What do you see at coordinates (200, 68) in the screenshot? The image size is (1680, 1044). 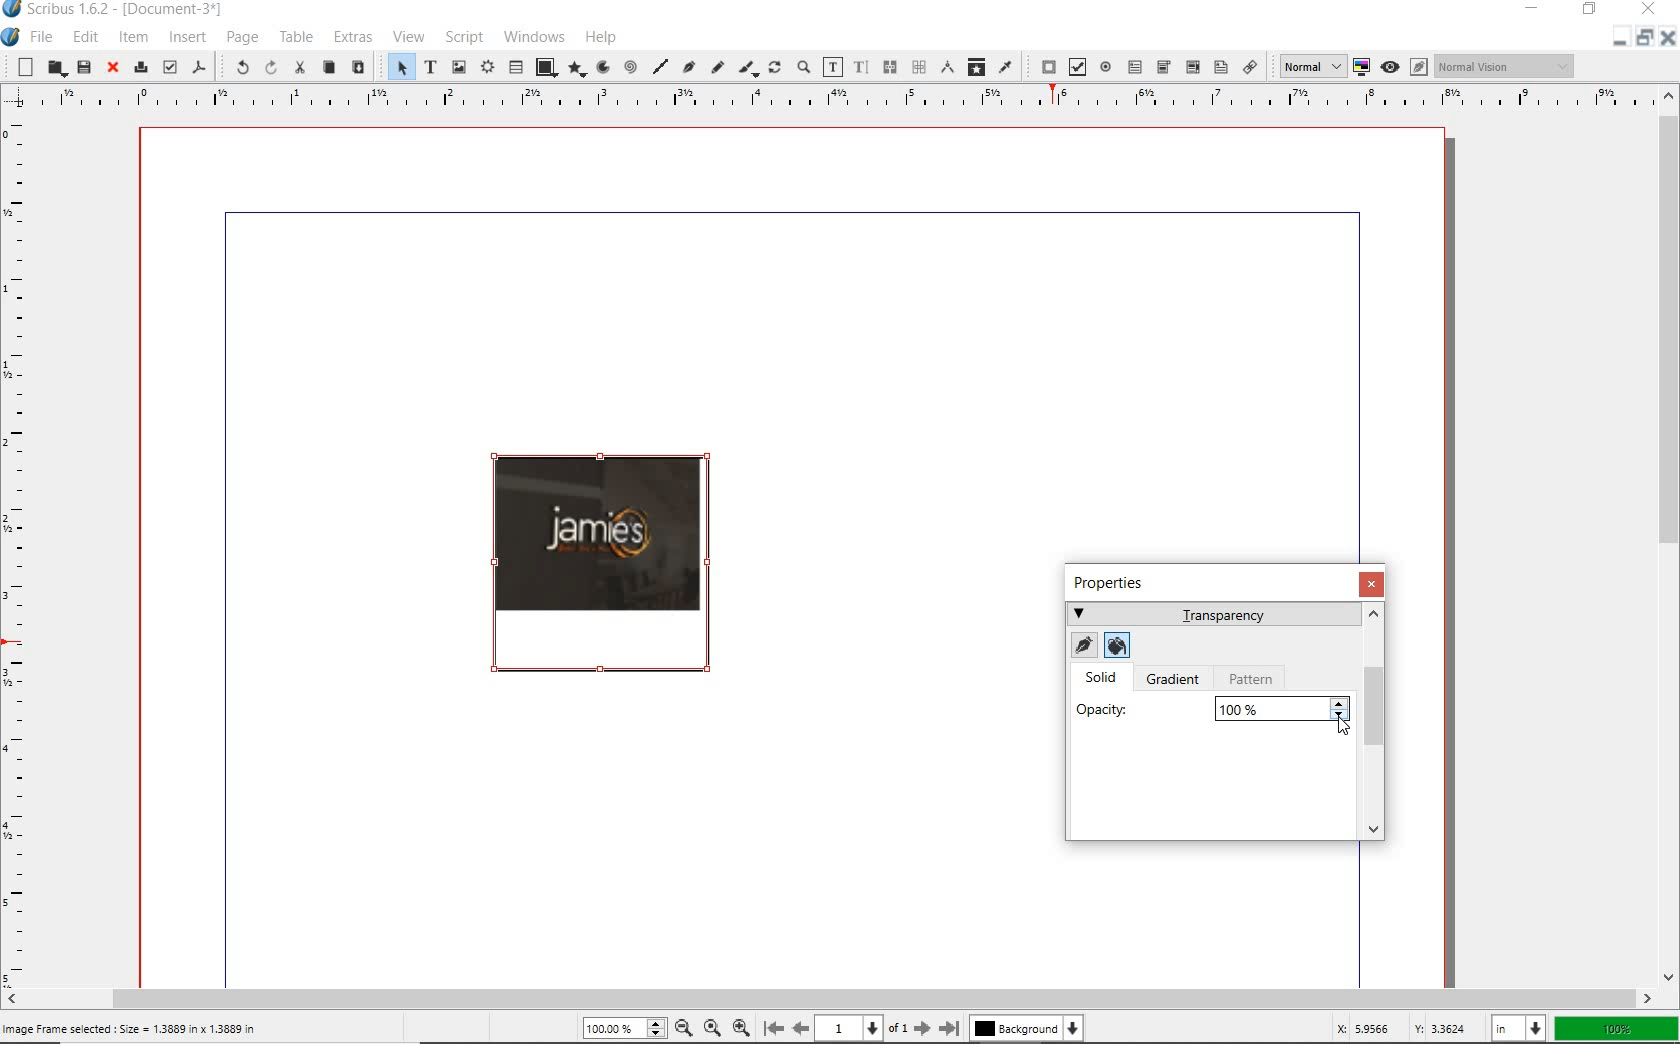 I see `save as pdf` at bounding box center [200, 68].